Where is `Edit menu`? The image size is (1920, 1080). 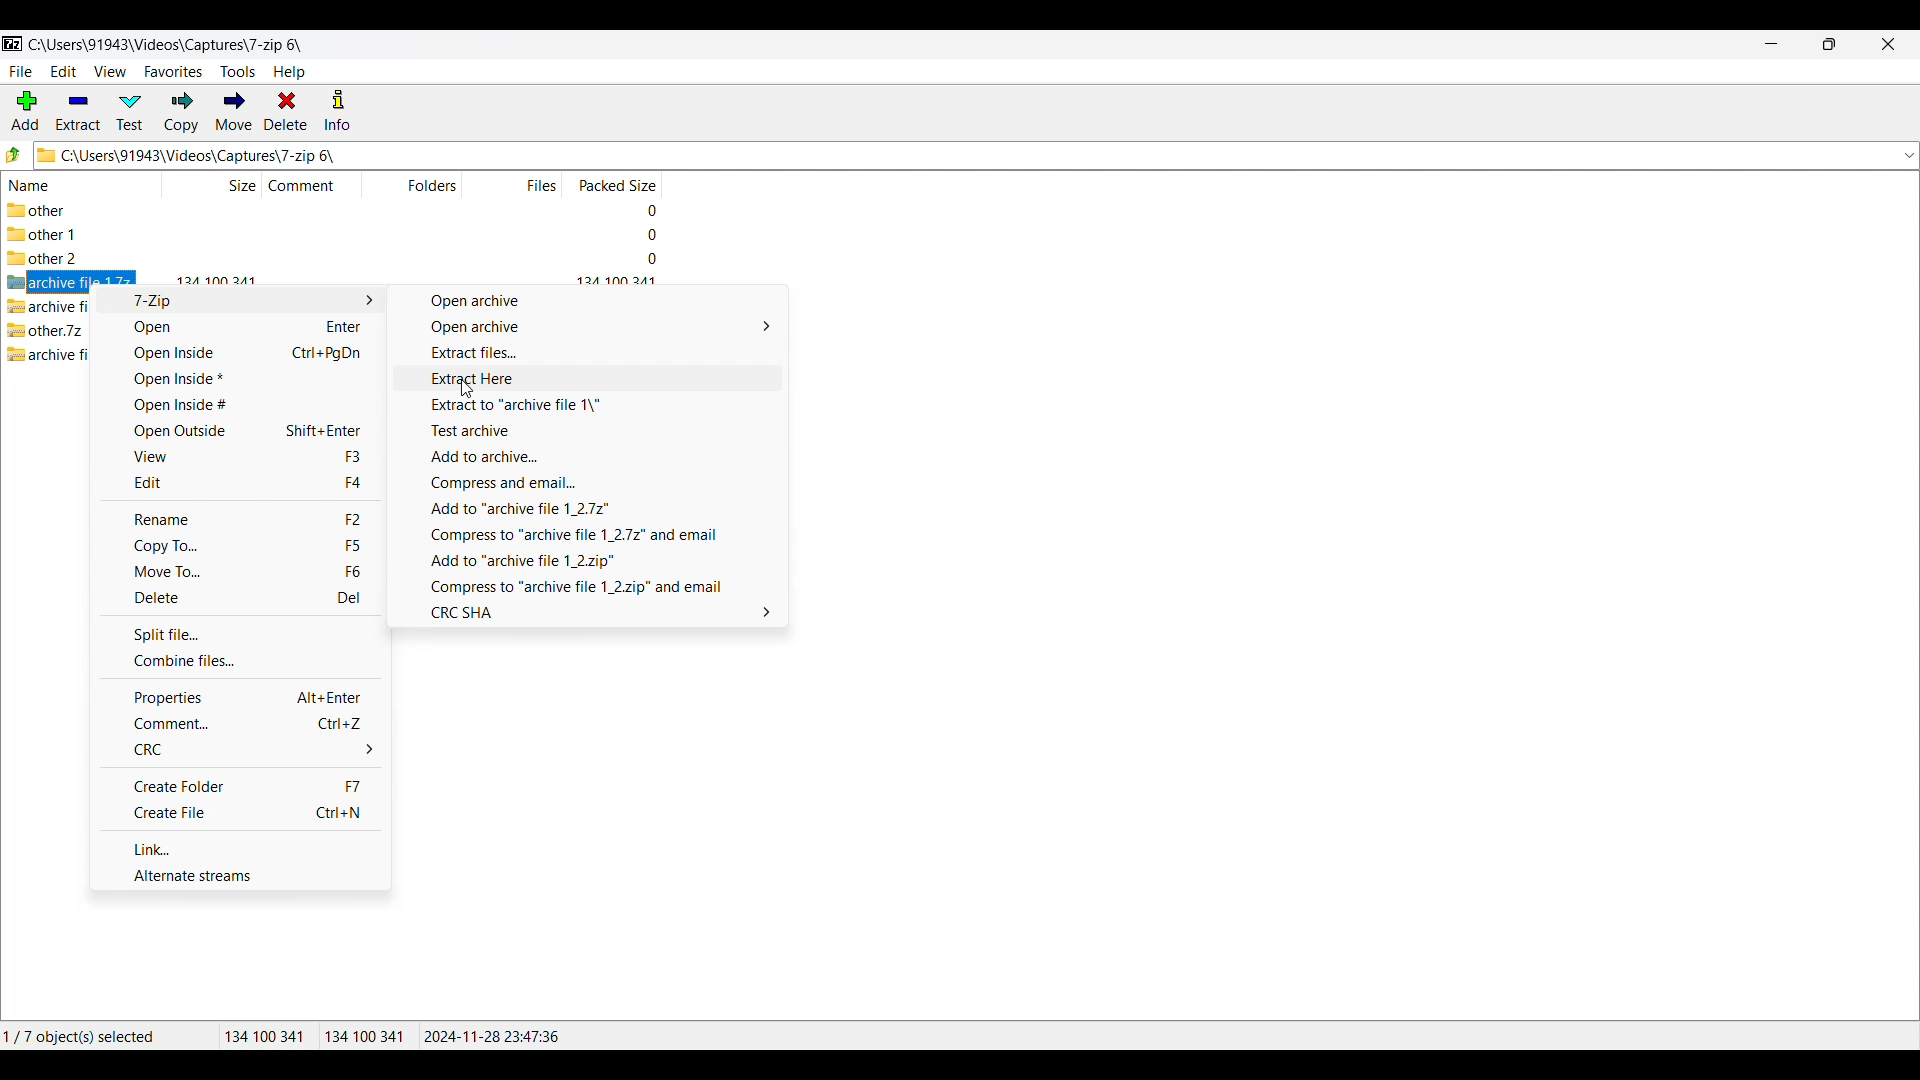
Edit menu is located at coordinates (64, 71).